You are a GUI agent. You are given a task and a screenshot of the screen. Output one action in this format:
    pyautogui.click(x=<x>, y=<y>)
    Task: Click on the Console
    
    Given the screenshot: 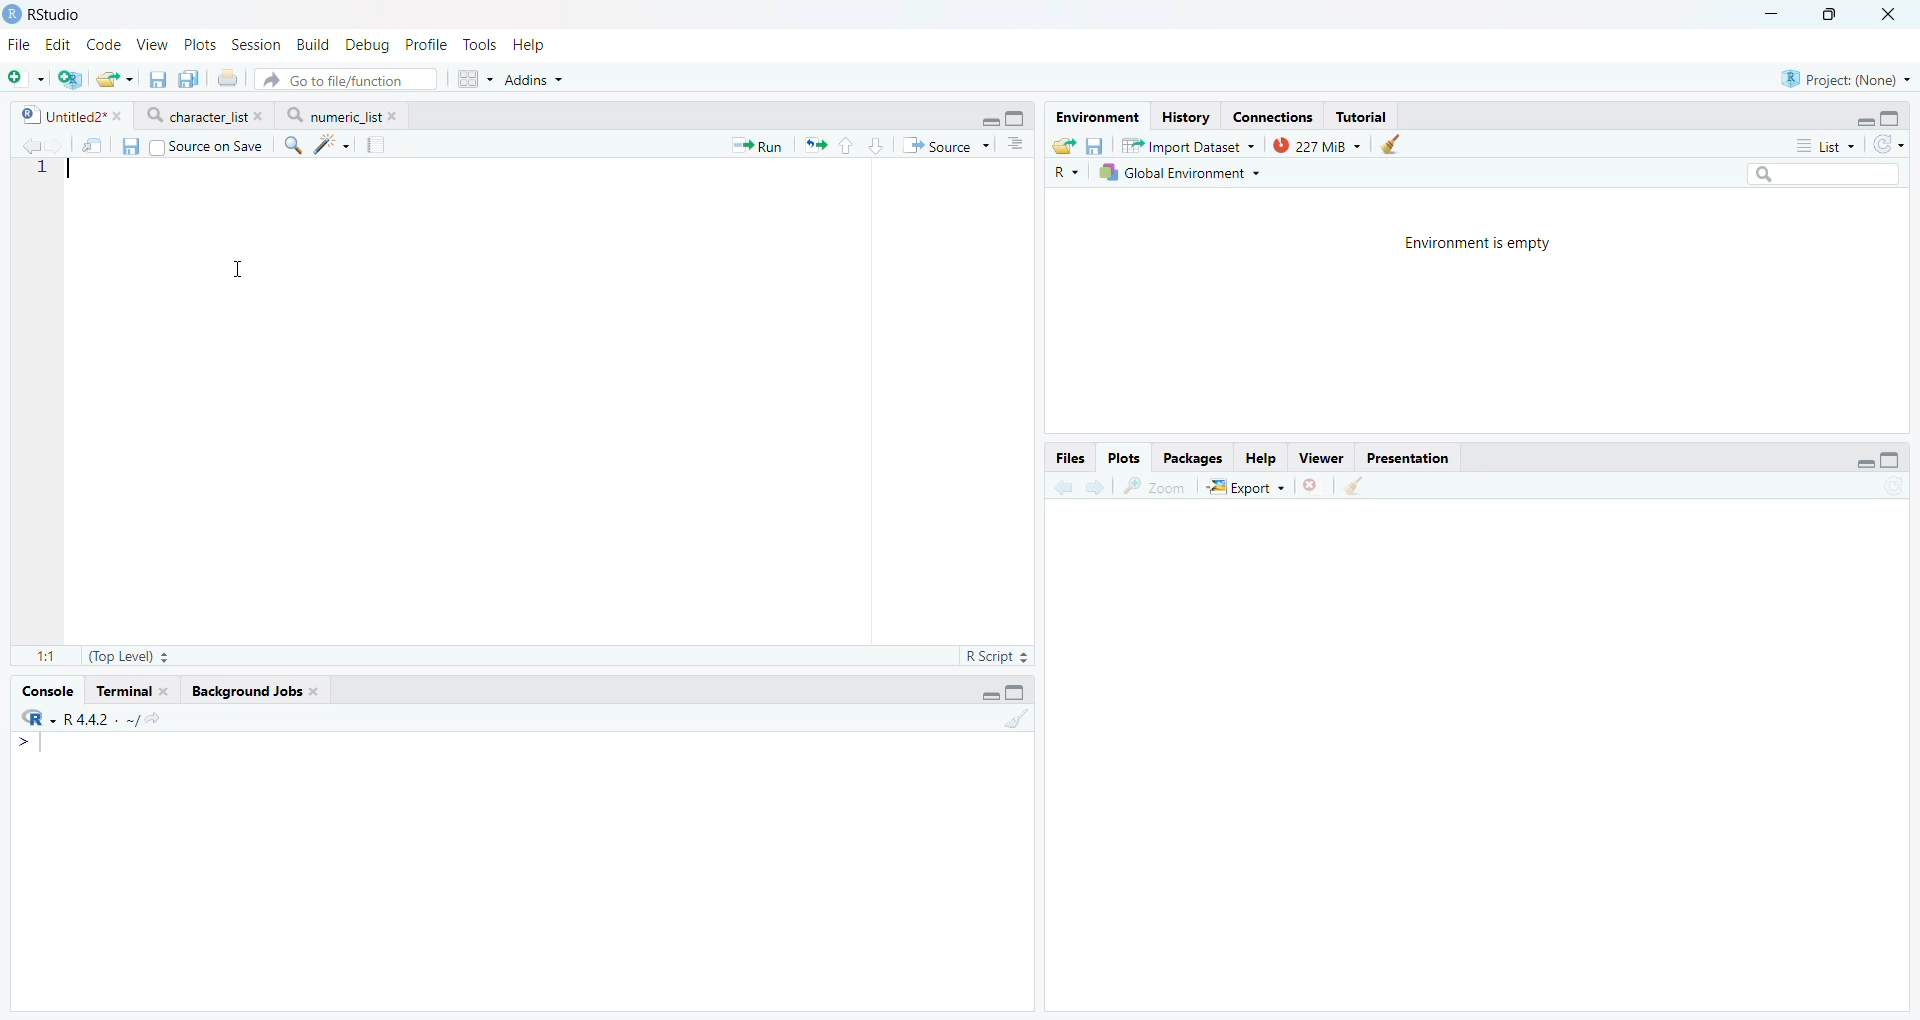 What is the action you would take?
    pyautogui.click(x=521, y=871)
    